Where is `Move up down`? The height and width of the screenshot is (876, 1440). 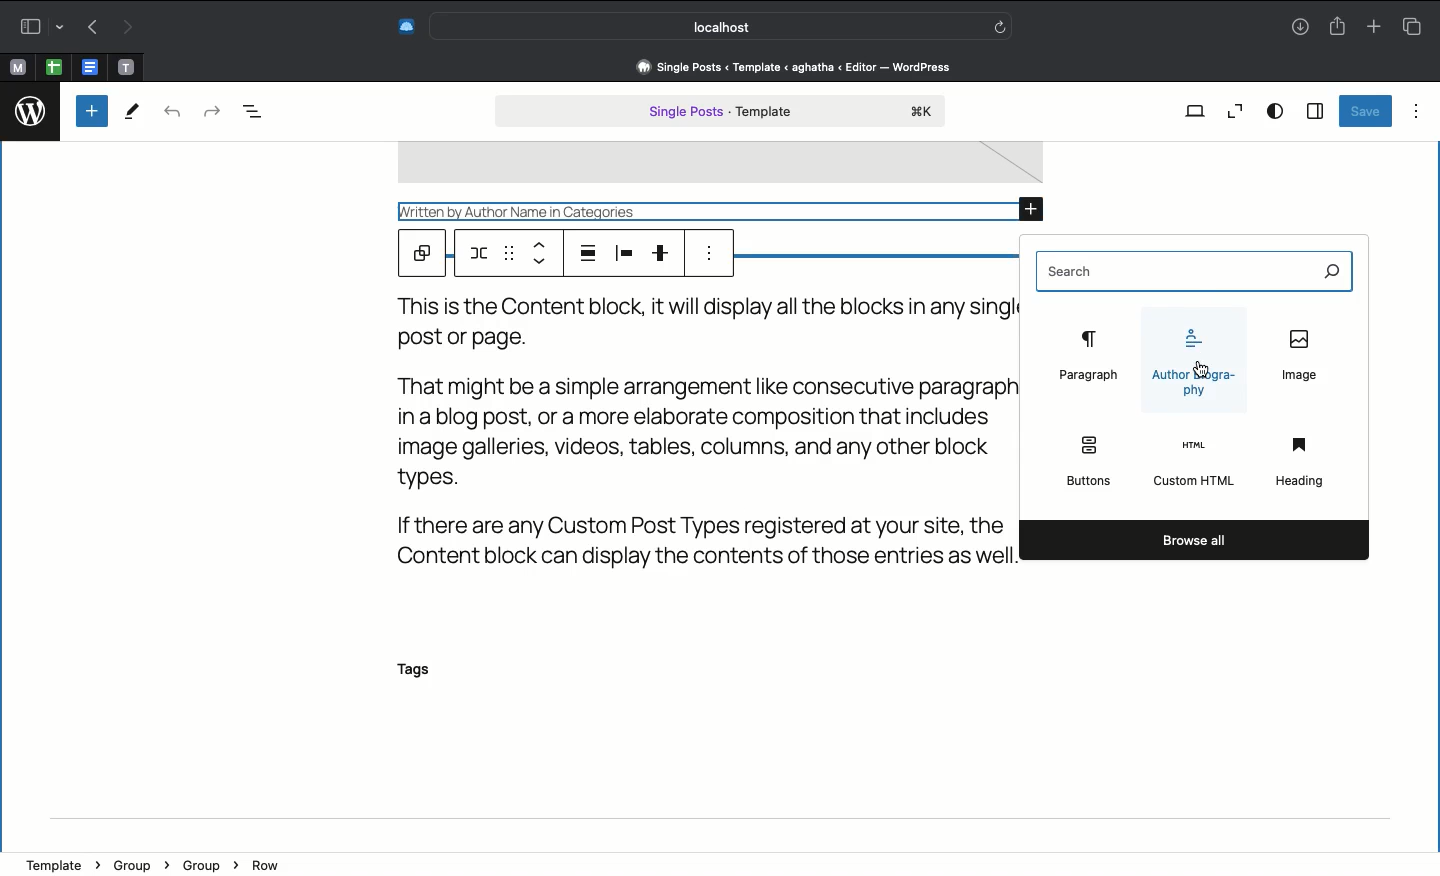 Move up down is located at coordinates (541, 251).